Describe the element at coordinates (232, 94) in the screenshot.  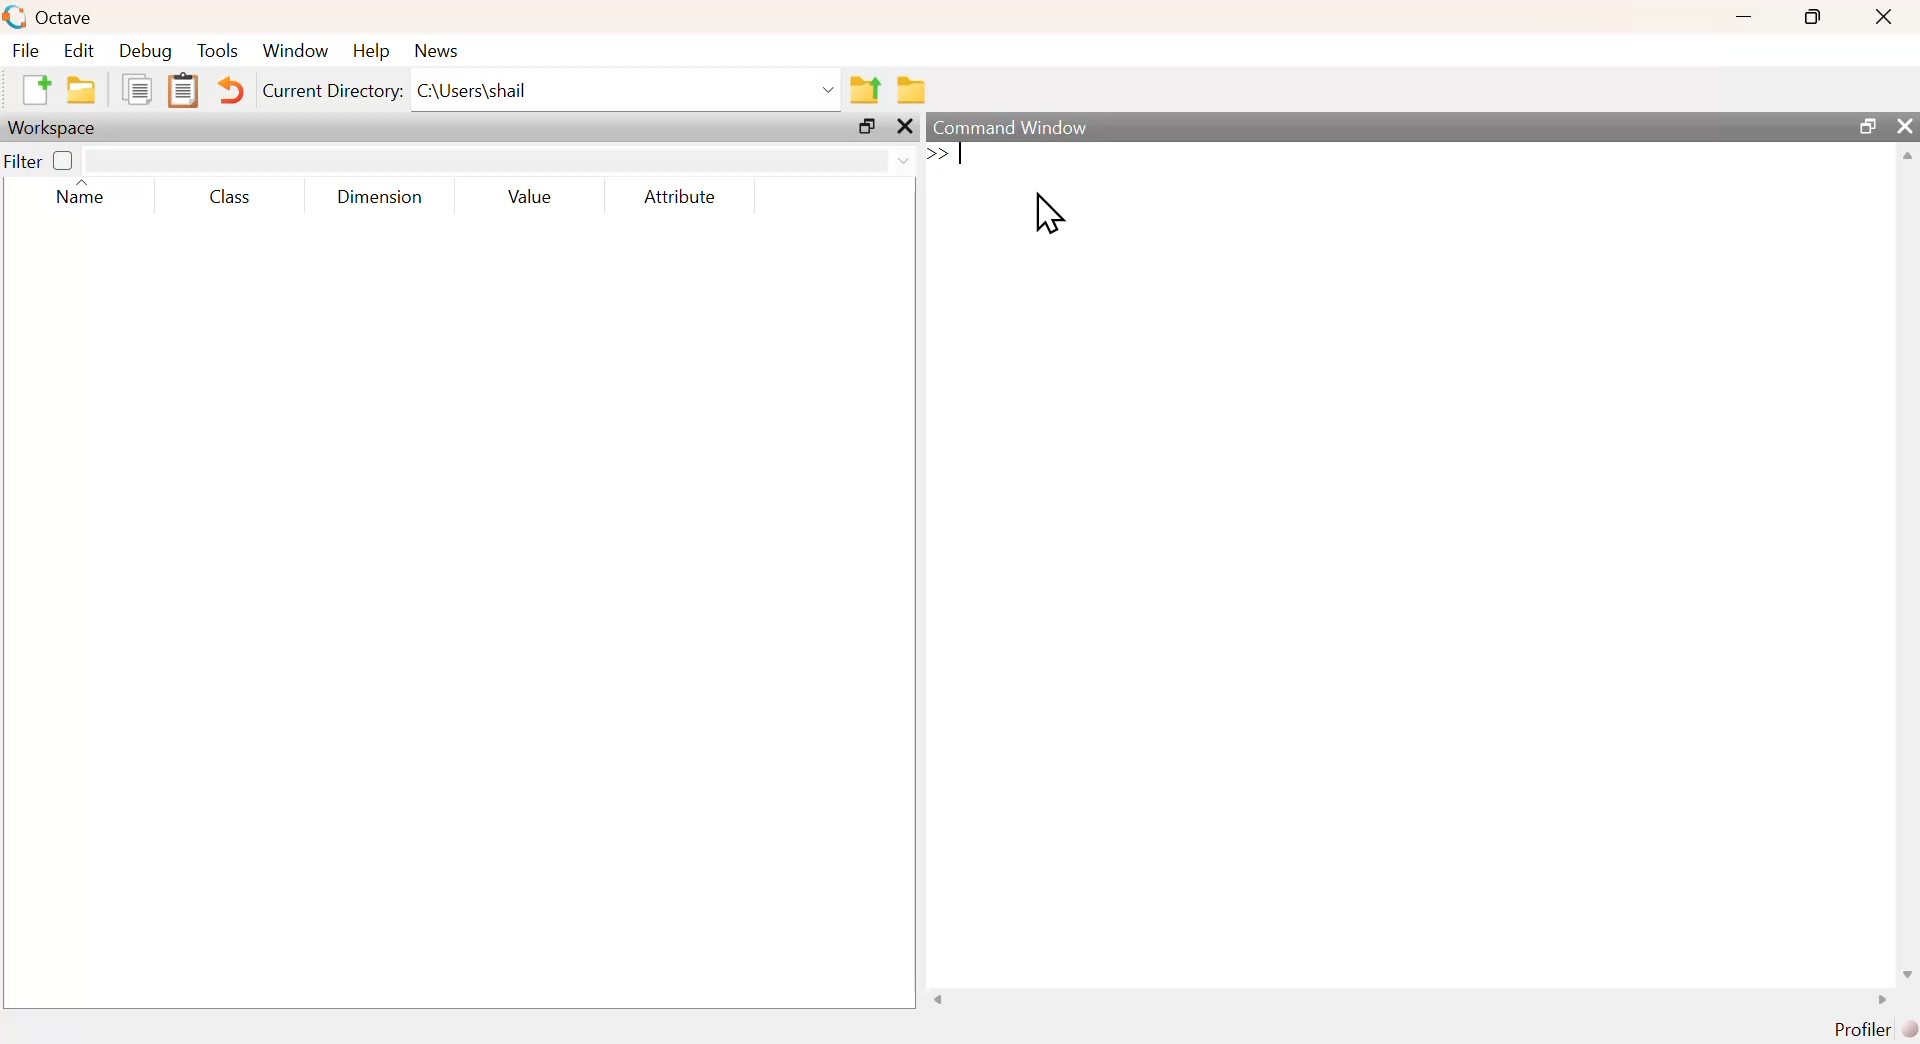
I see `undo` at that location.